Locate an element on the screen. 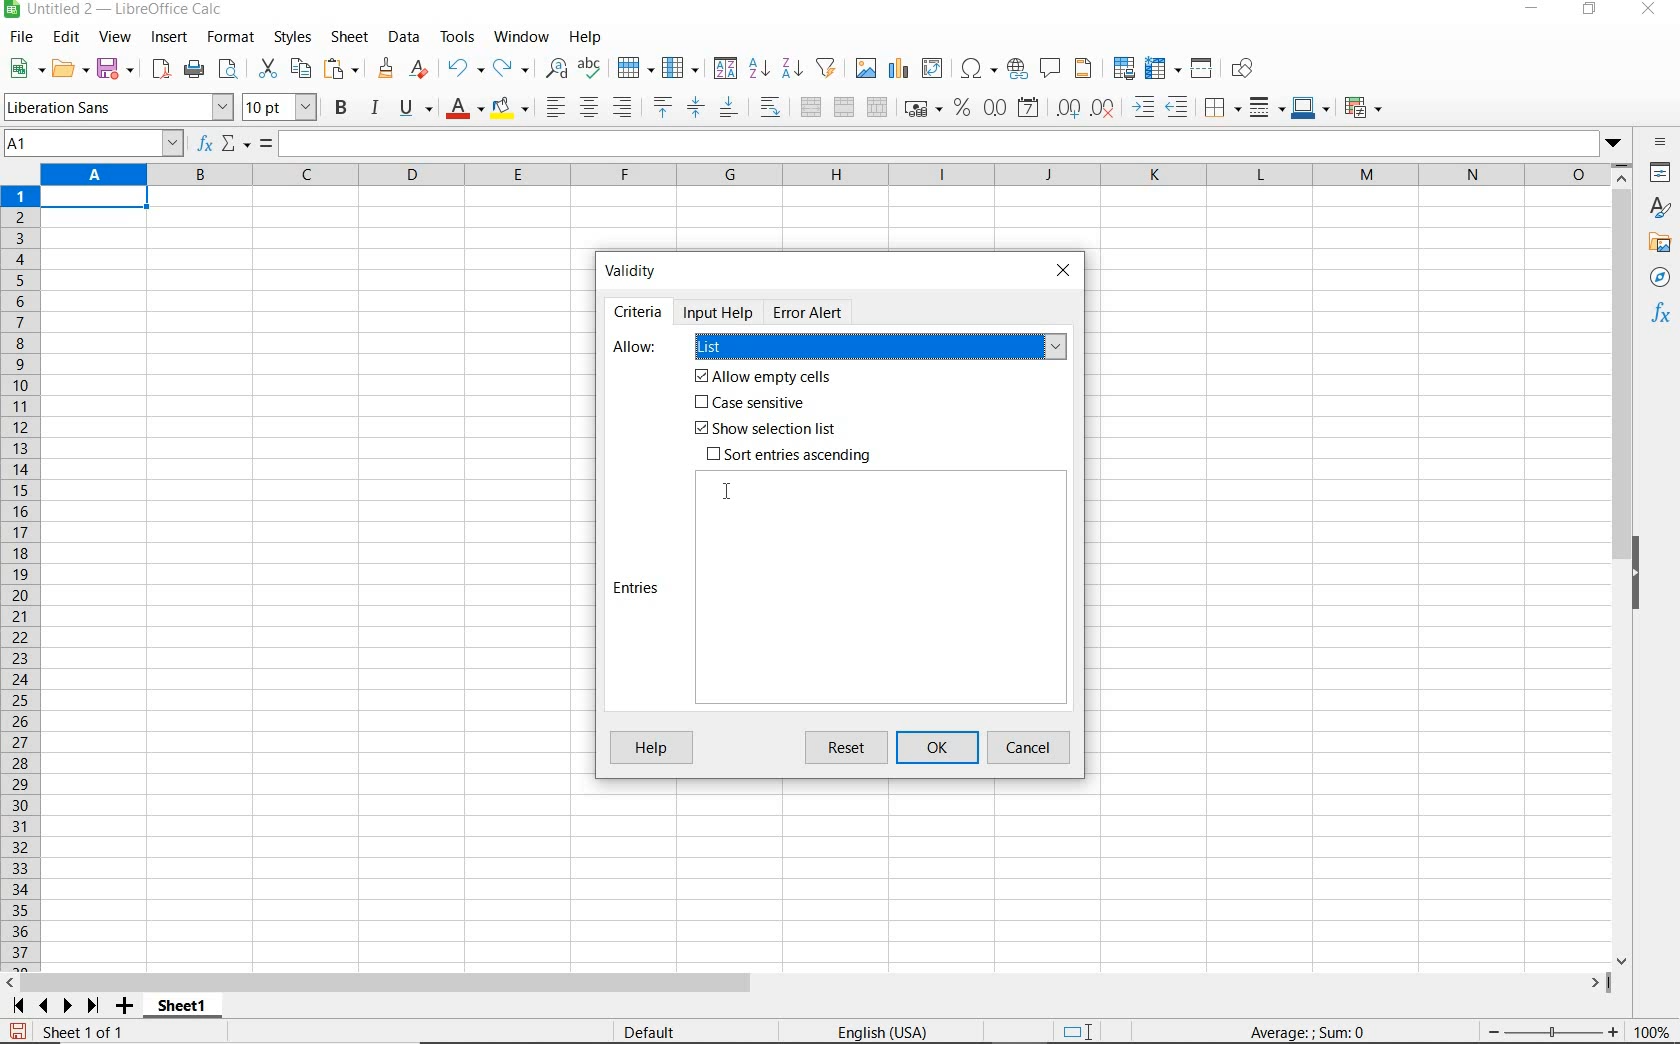 Image resolution: width=1680 pixels, height=1044 pixels. columns is located at coordinates (823, 176).